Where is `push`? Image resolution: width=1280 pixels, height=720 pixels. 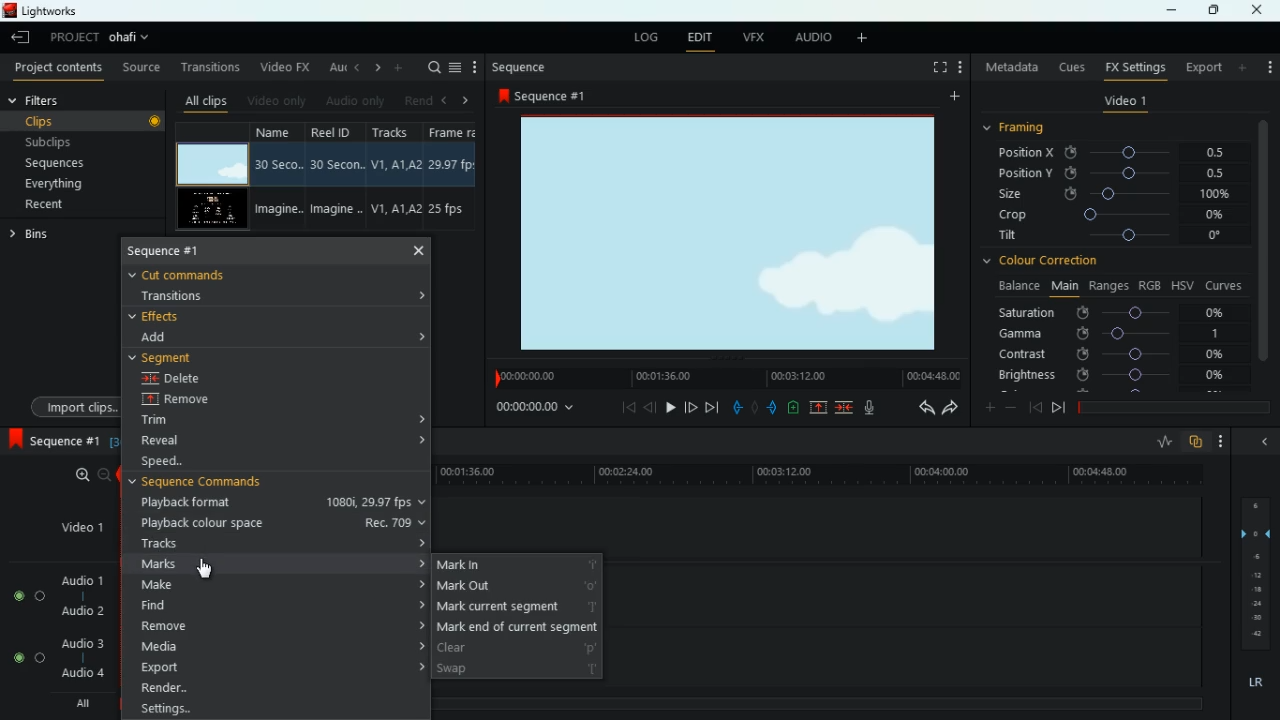 push is located at coordinates (772, 408).